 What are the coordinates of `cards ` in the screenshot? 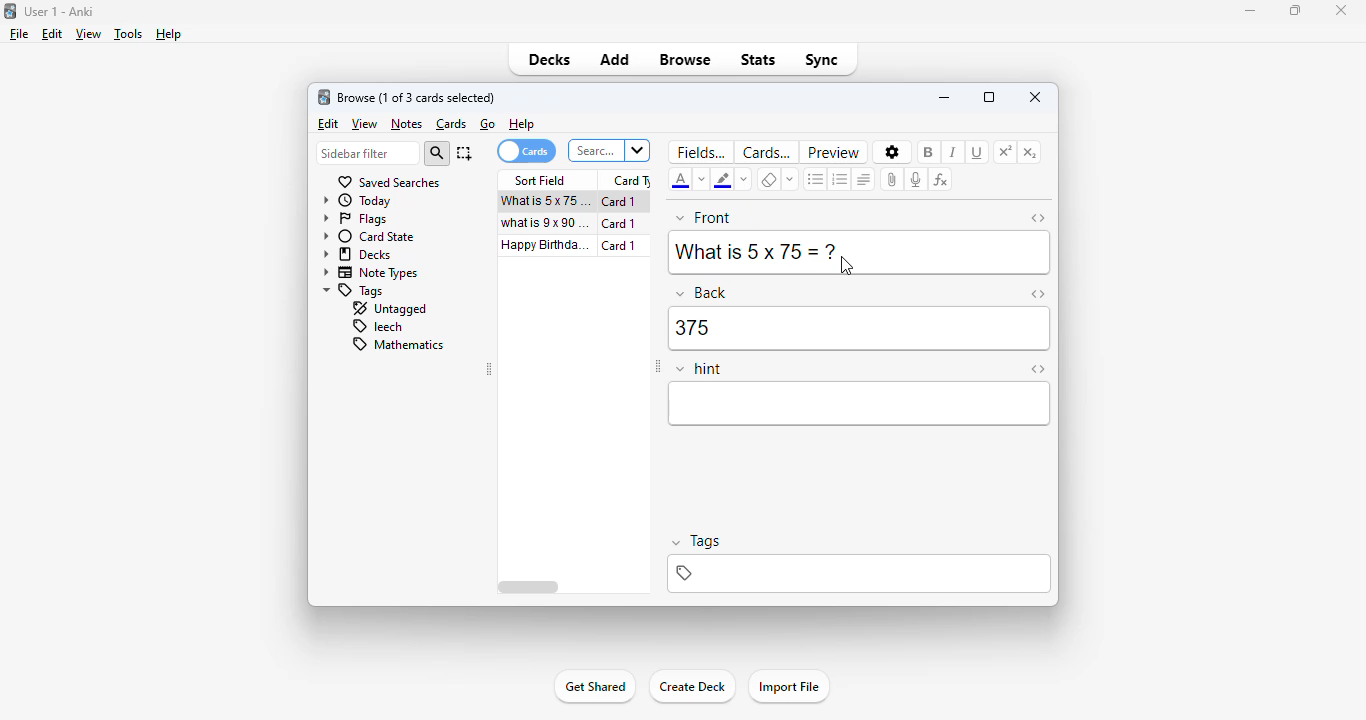 It's located at (766, 153).